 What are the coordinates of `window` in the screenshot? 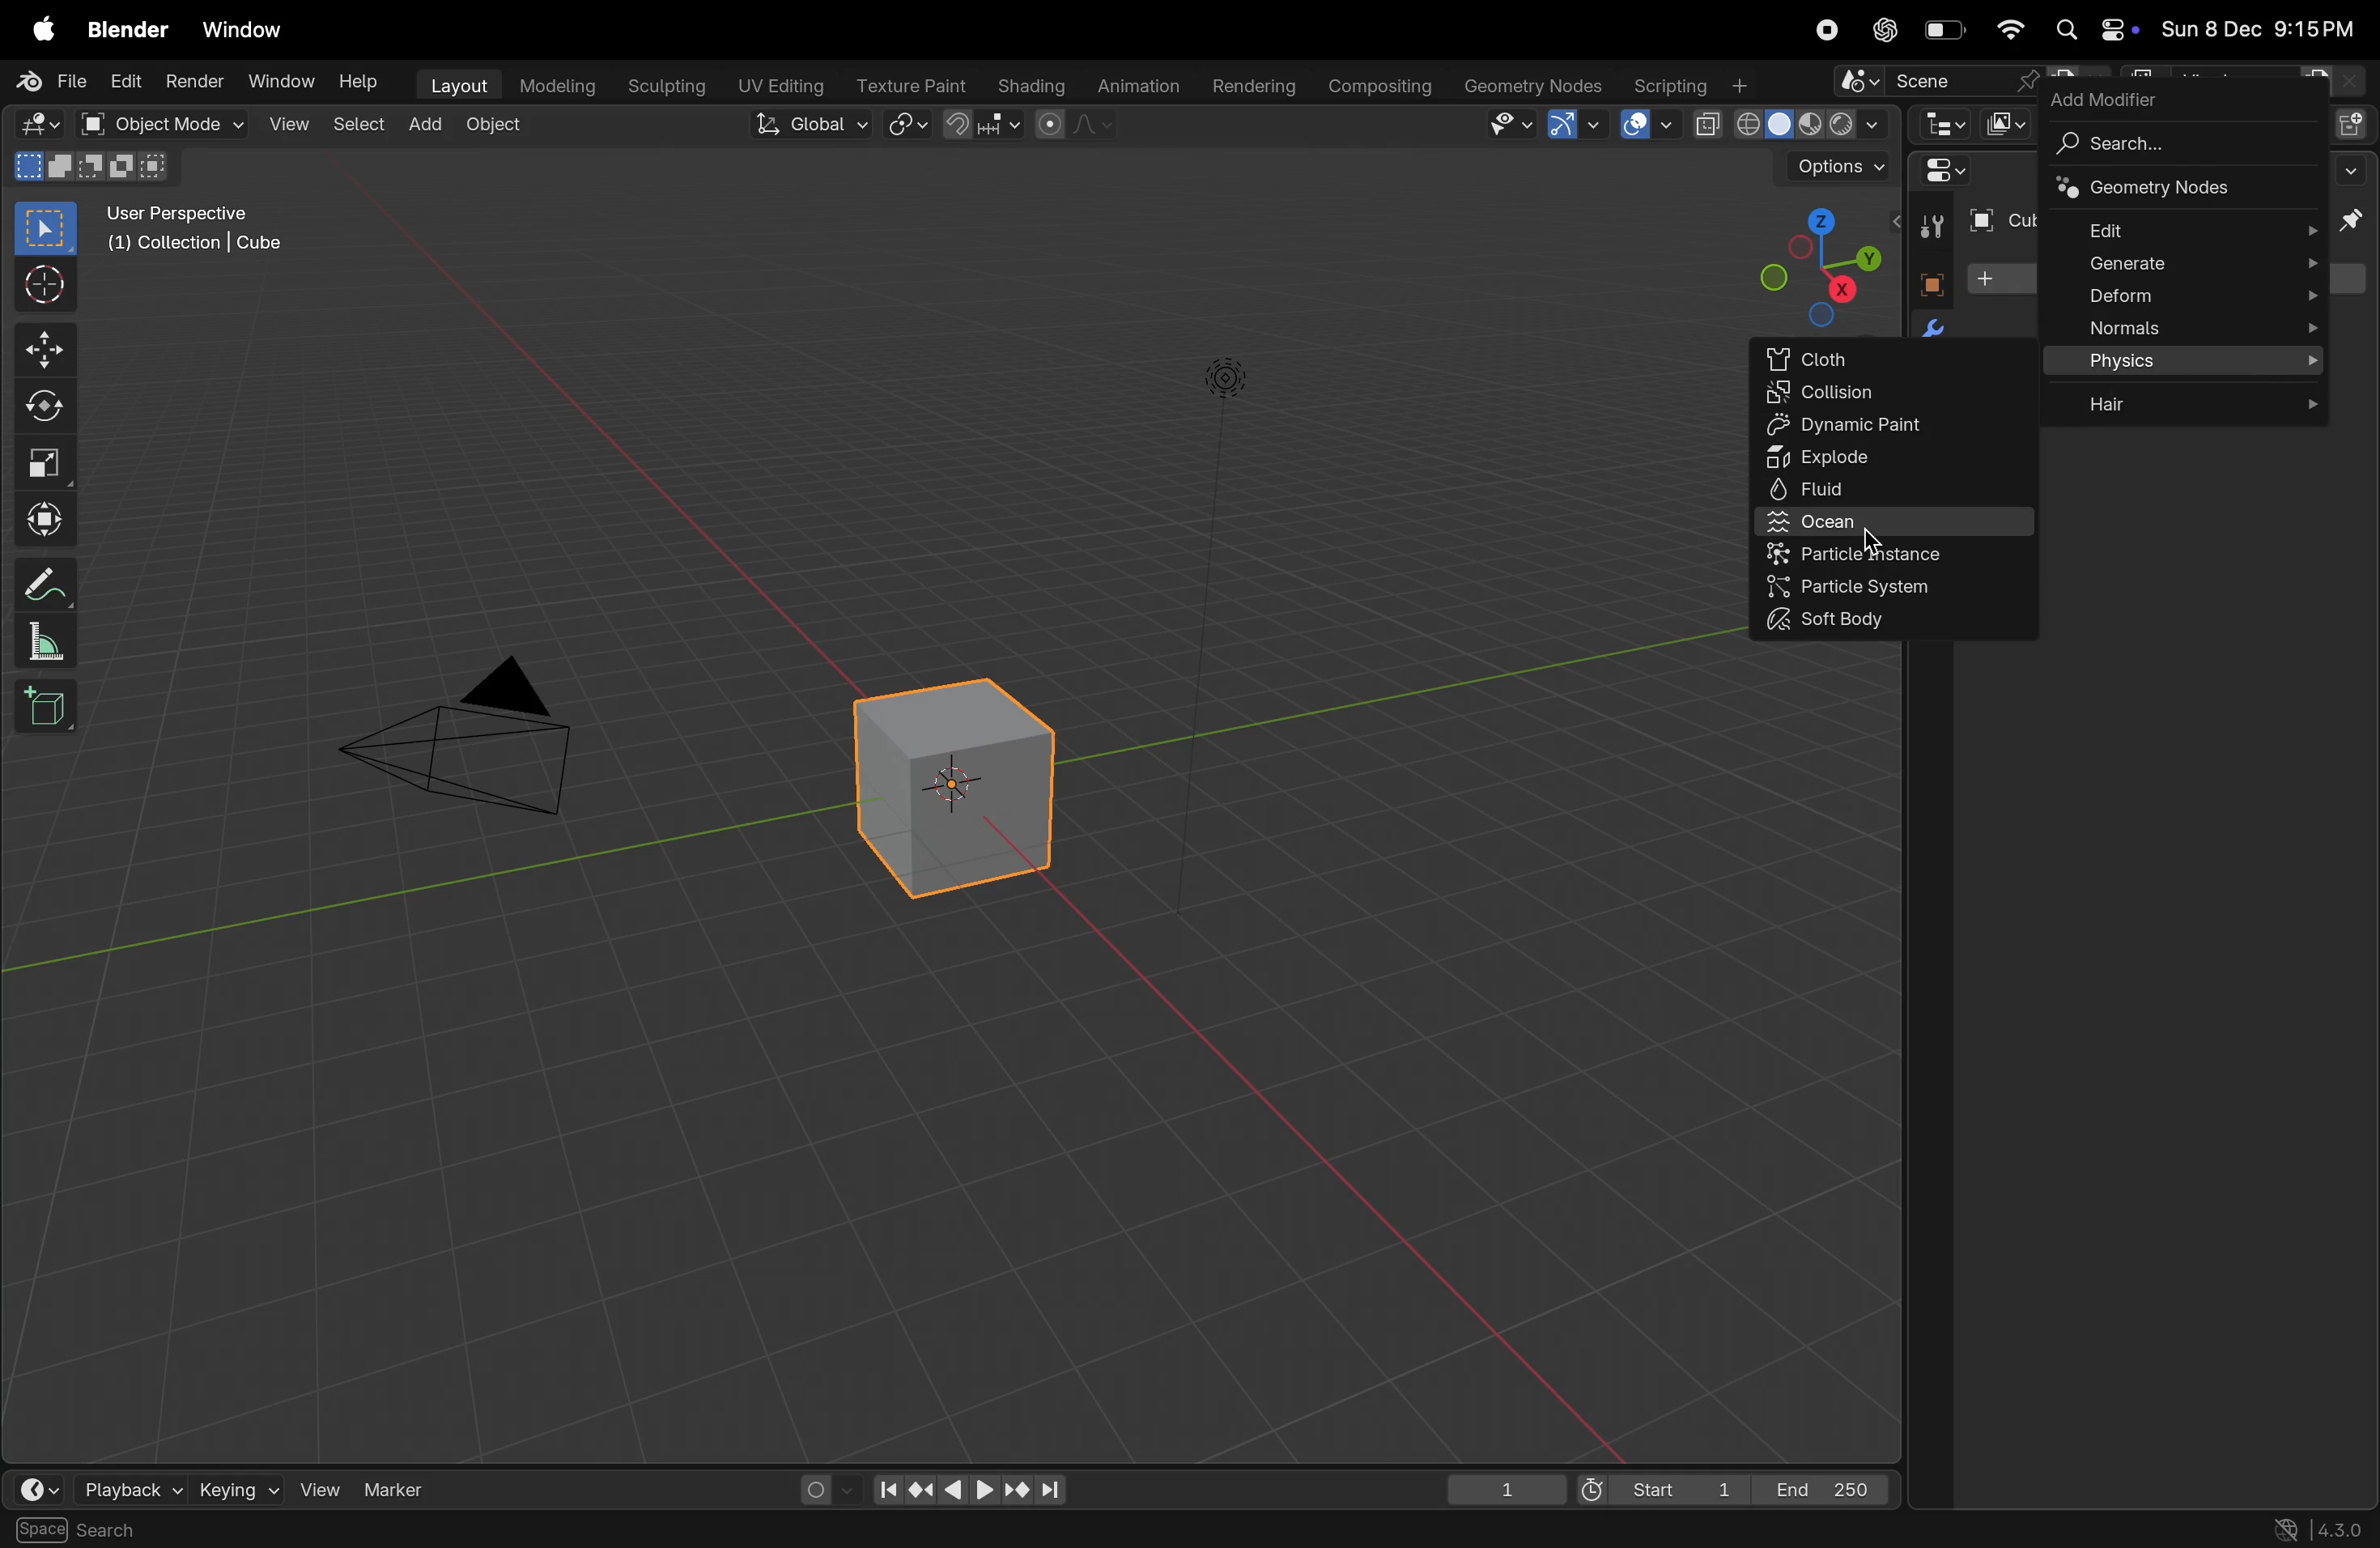 It's located at (277, 81).